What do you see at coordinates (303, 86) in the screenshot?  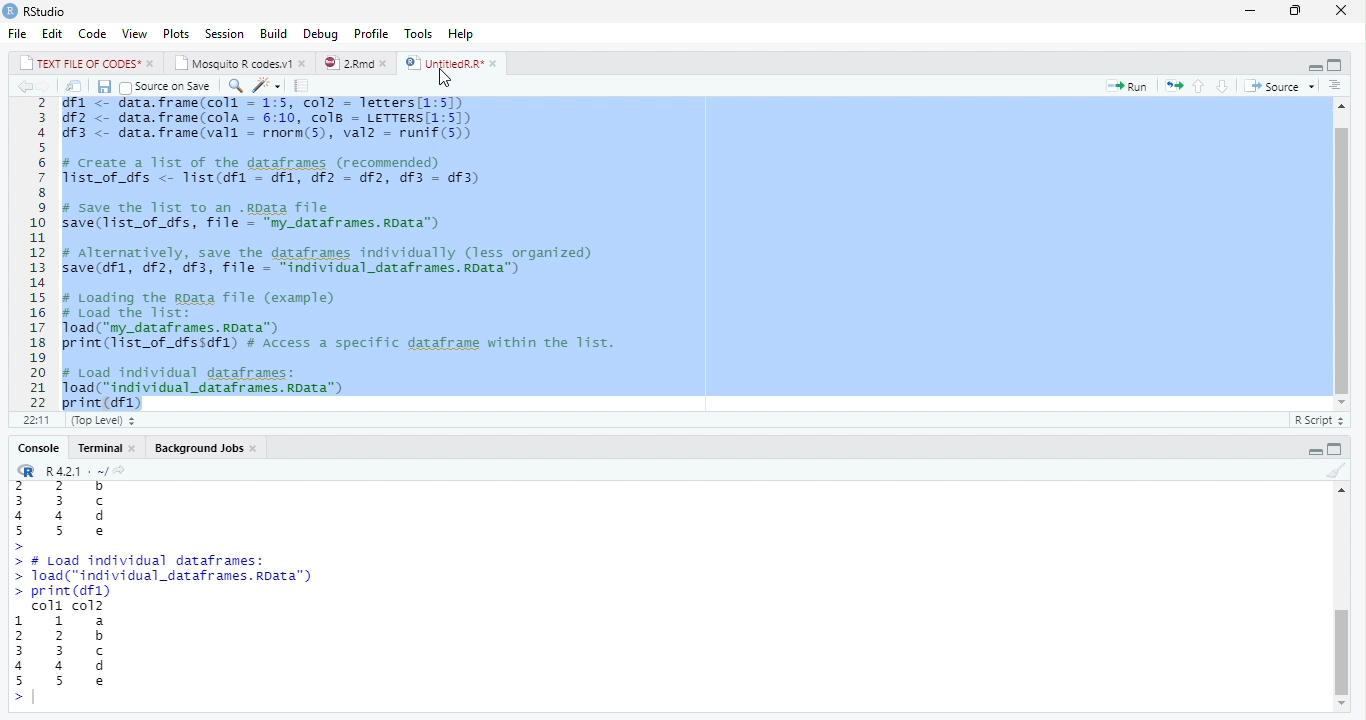 I see `Guidelines` at bounding box center [303, 86].